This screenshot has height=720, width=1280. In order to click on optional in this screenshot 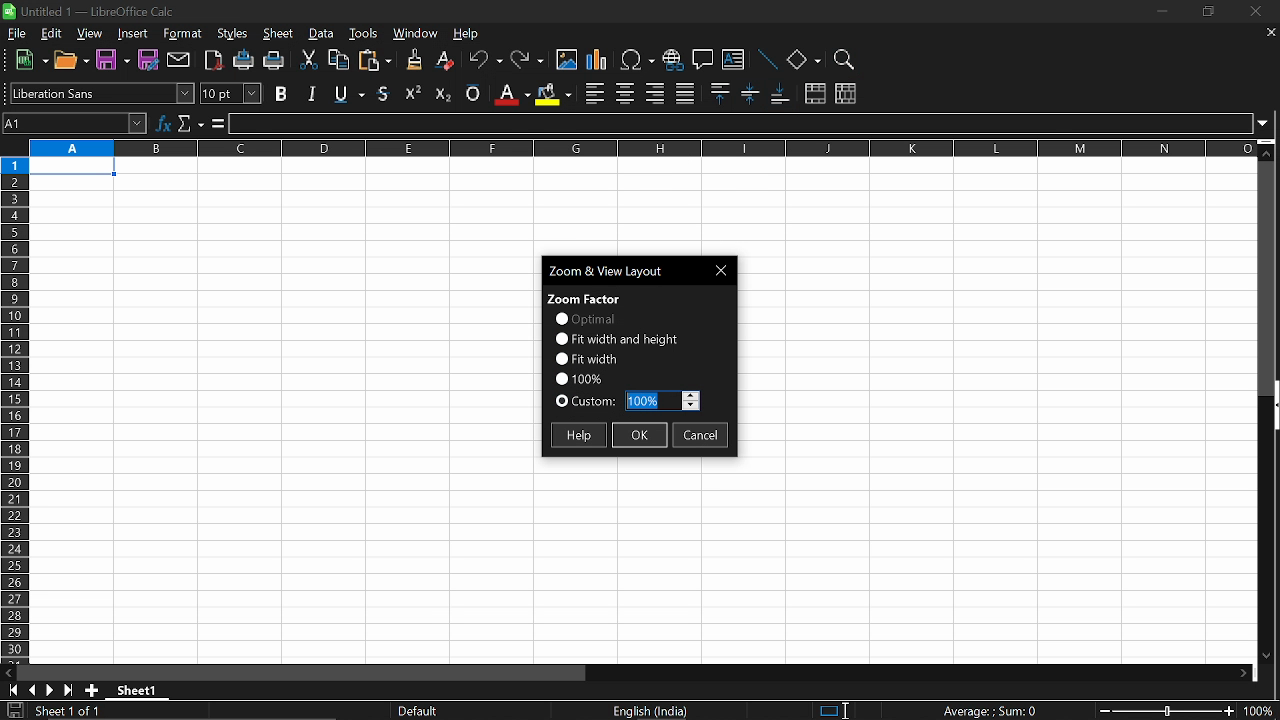, I will do `click(584, 319)`.